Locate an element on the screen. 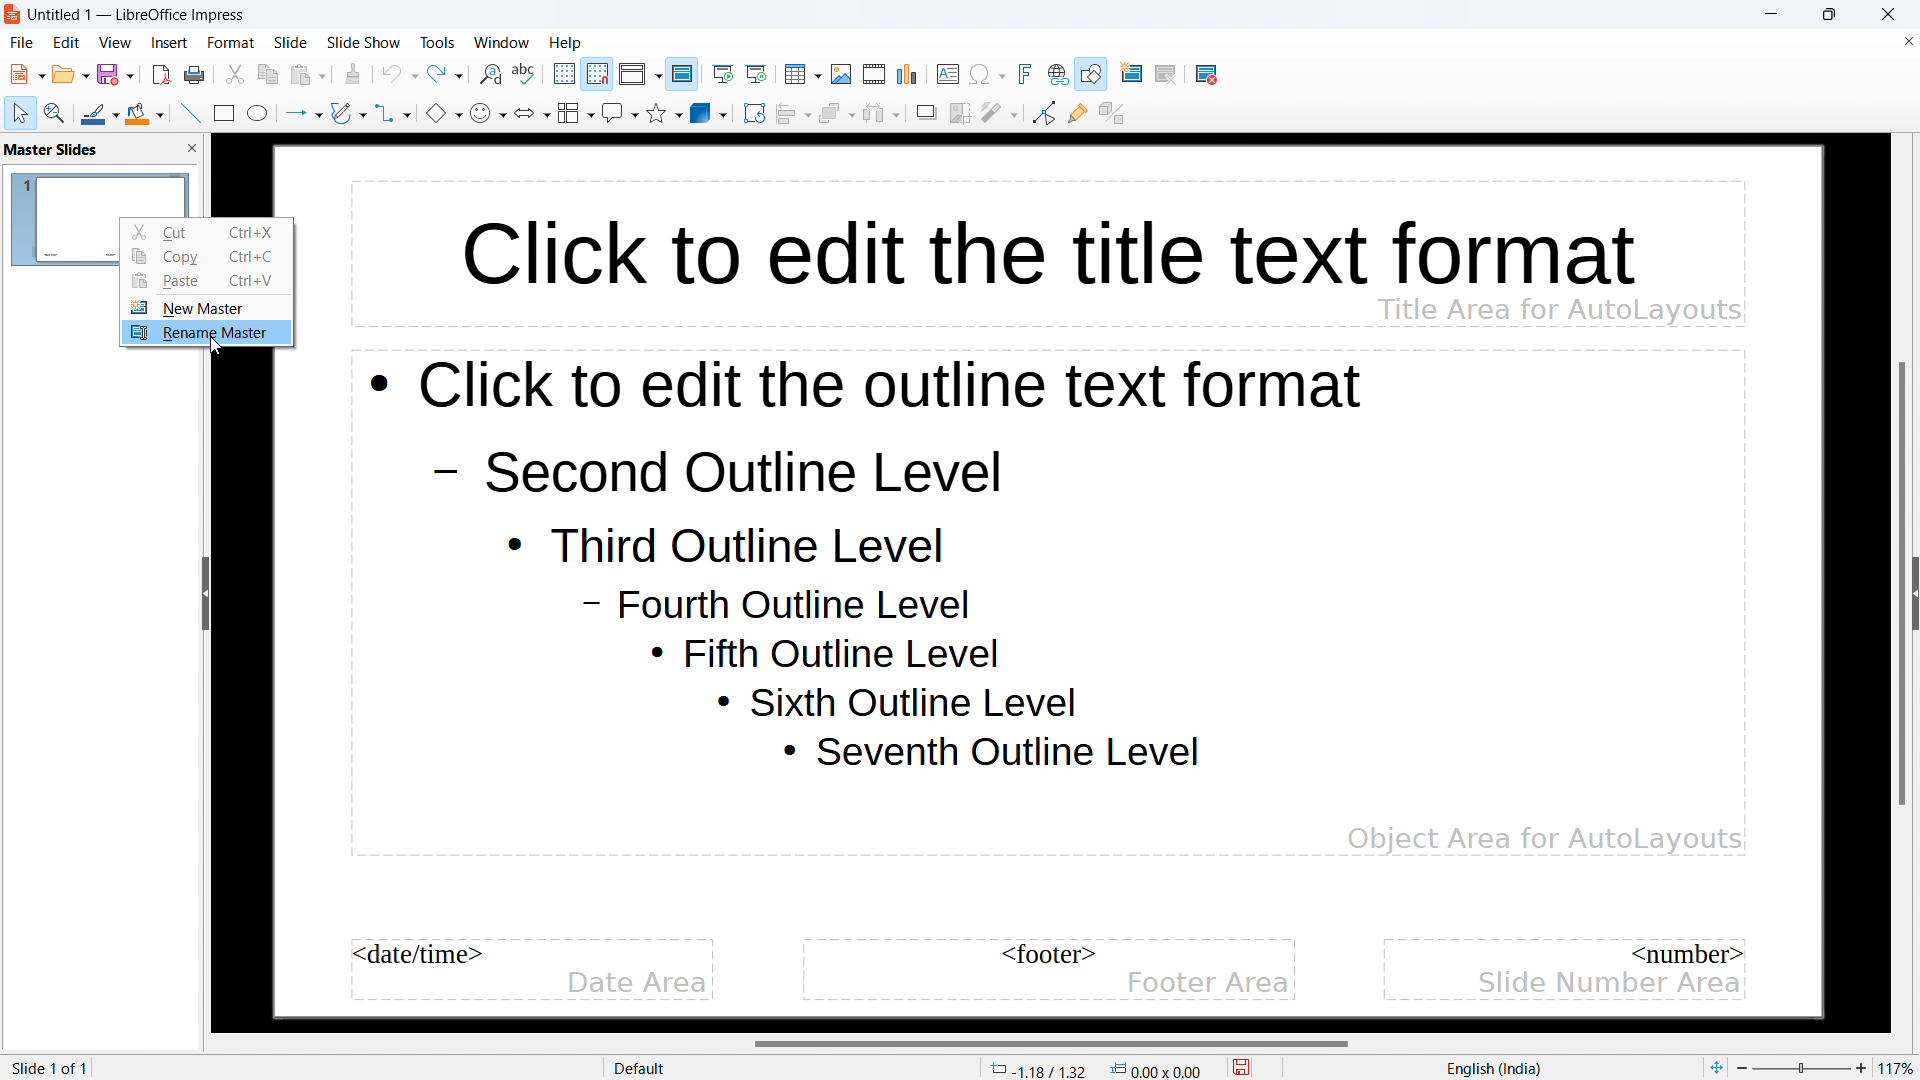  expand is located at coordinates (1914, 593).